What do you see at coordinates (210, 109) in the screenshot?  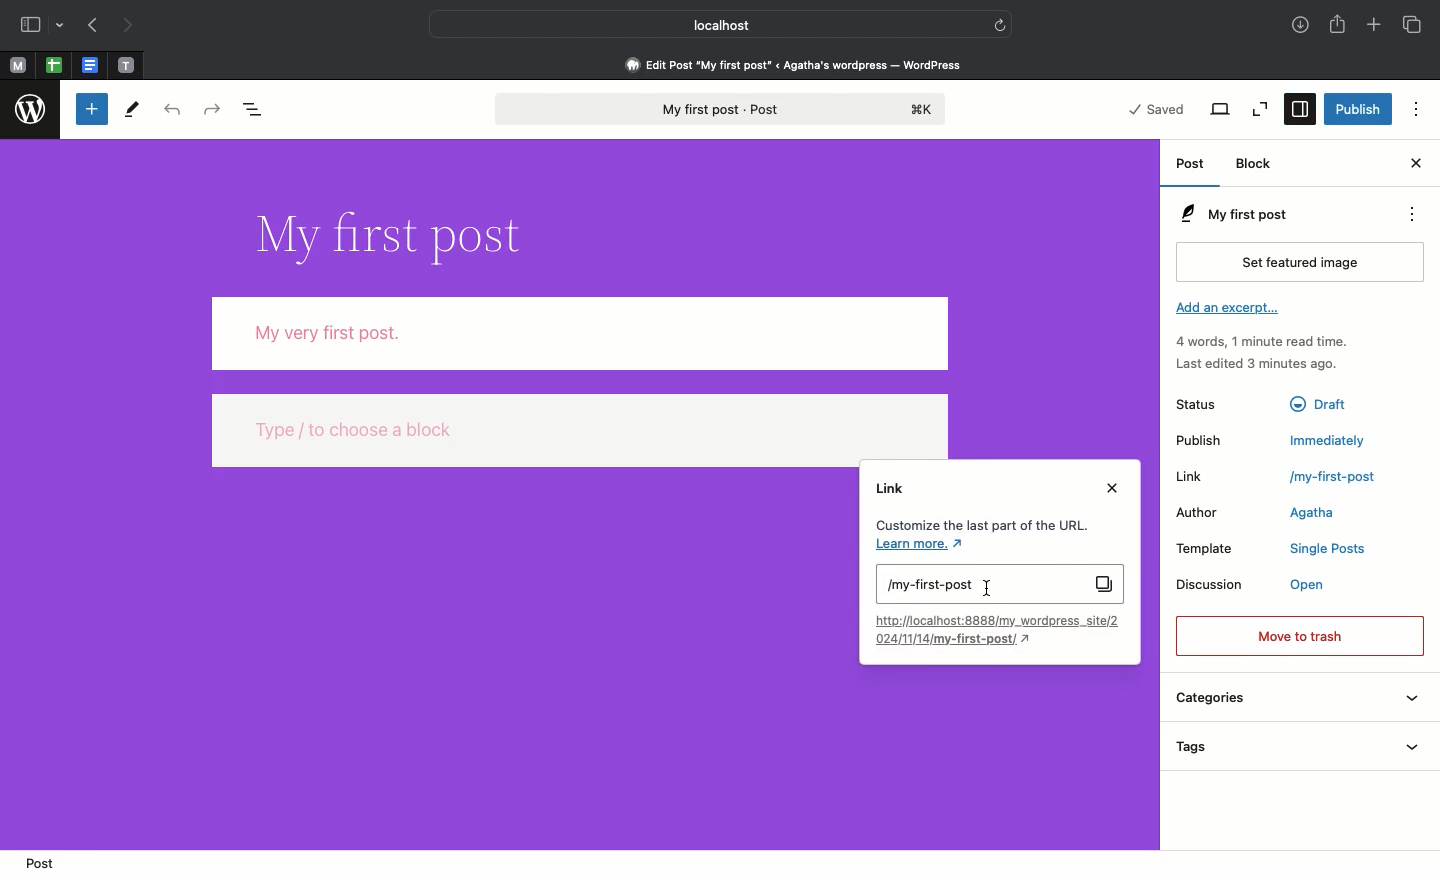 I see `Redo` at bounding box center [210, 109].